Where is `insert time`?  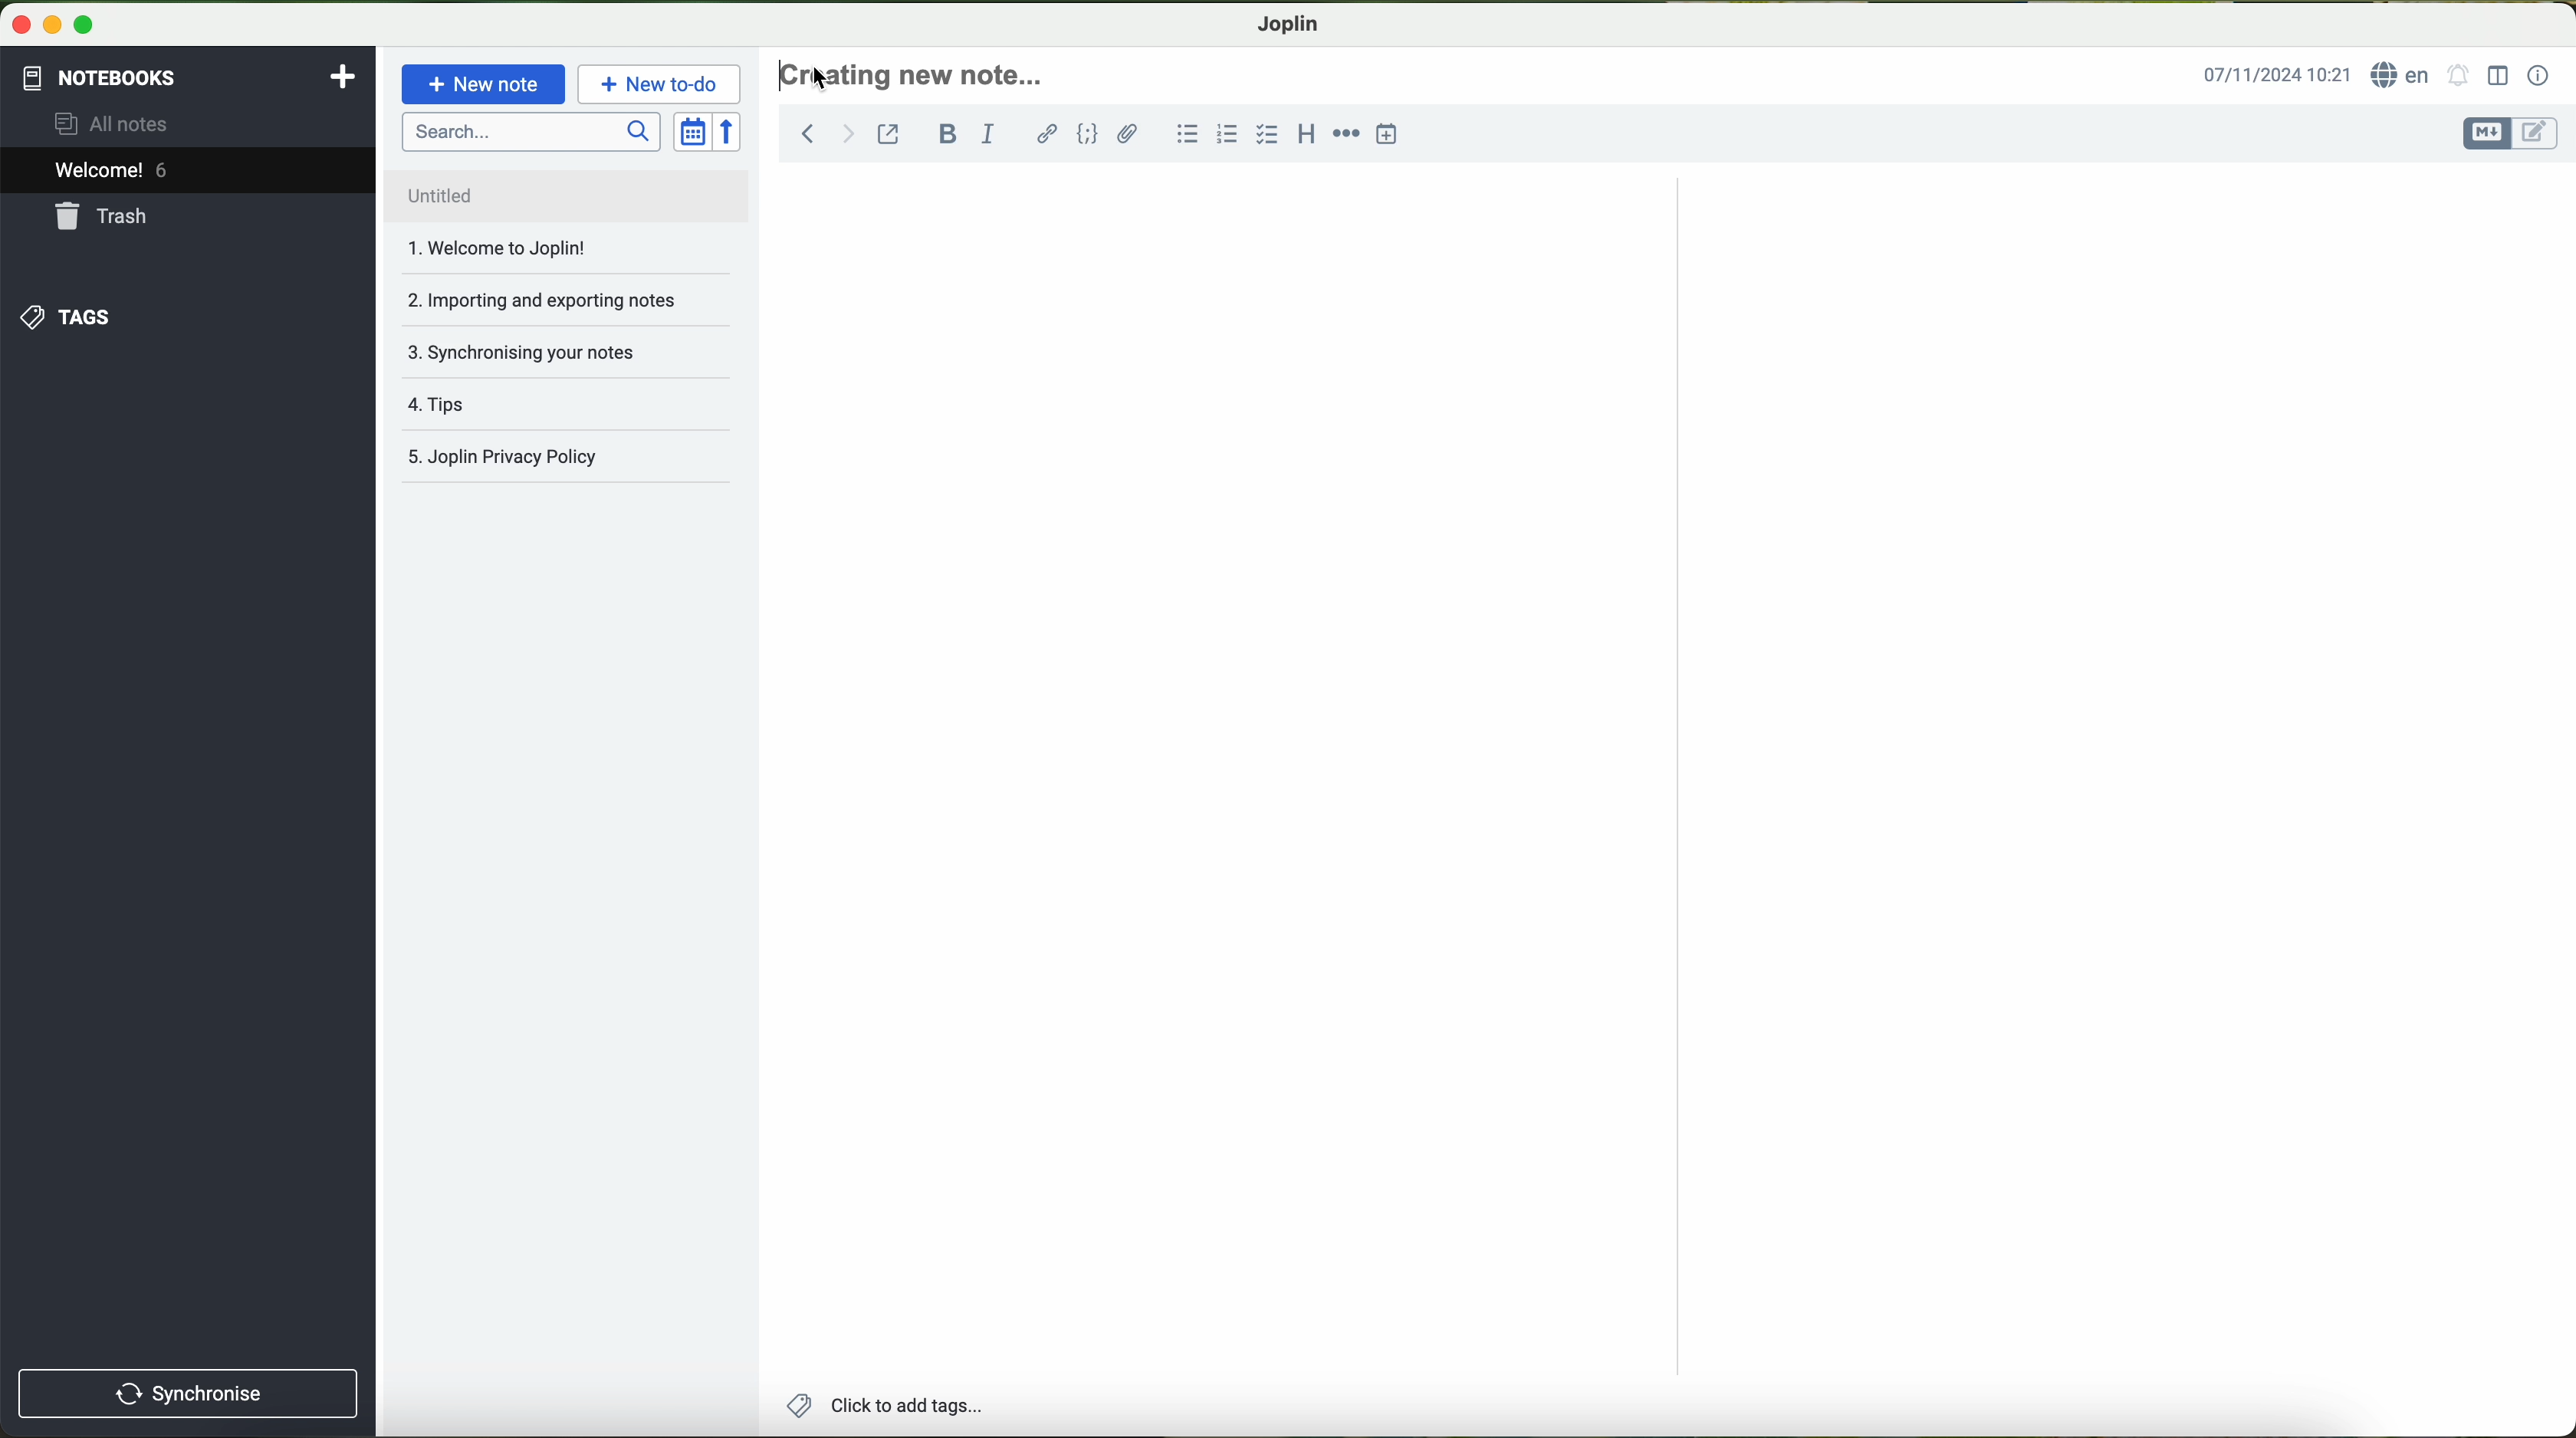
insert time is located at coordinates (1387, 134).